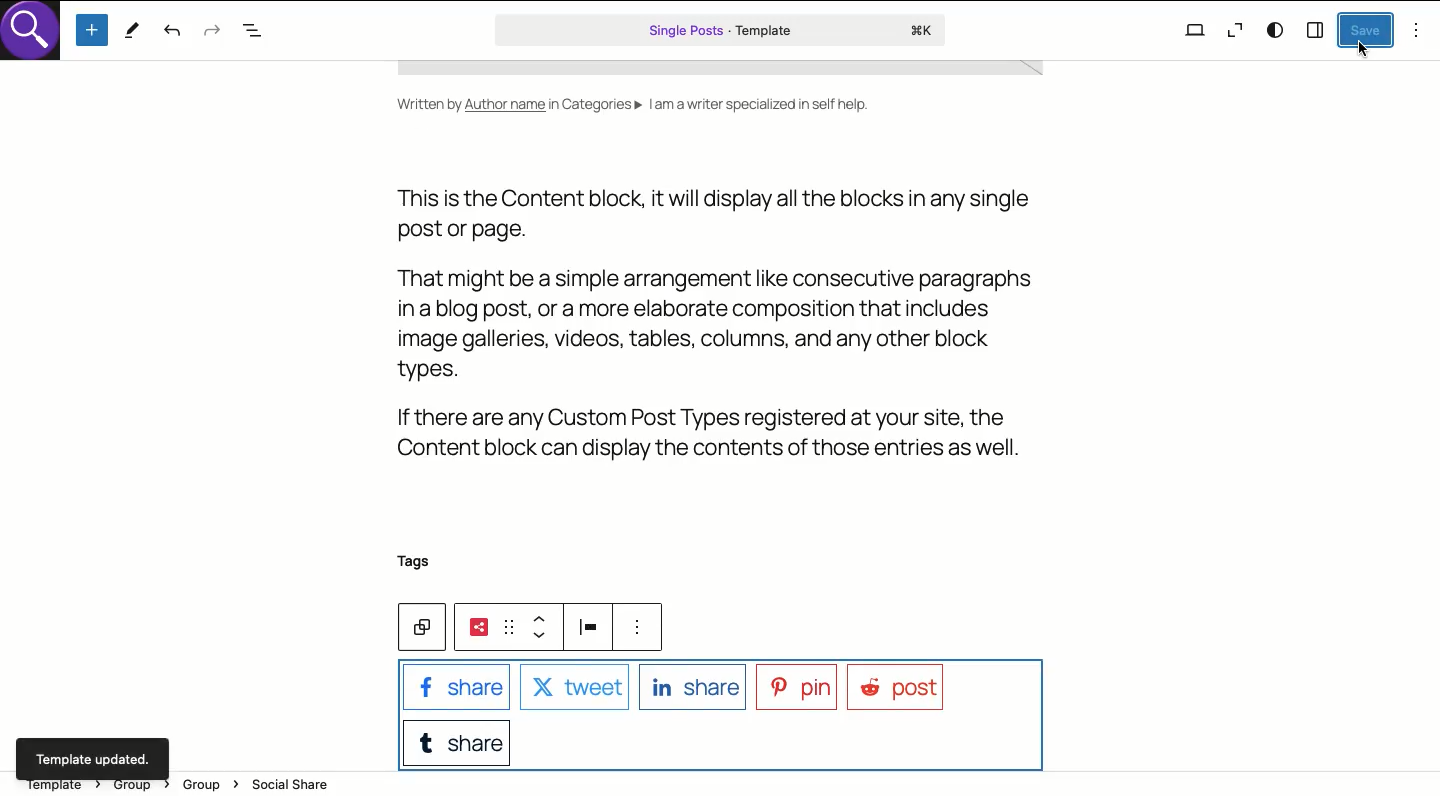  What do you see at coordinates (899, 687) in the screenshot?
I see `Reddit` at bounding box center [899, 687].